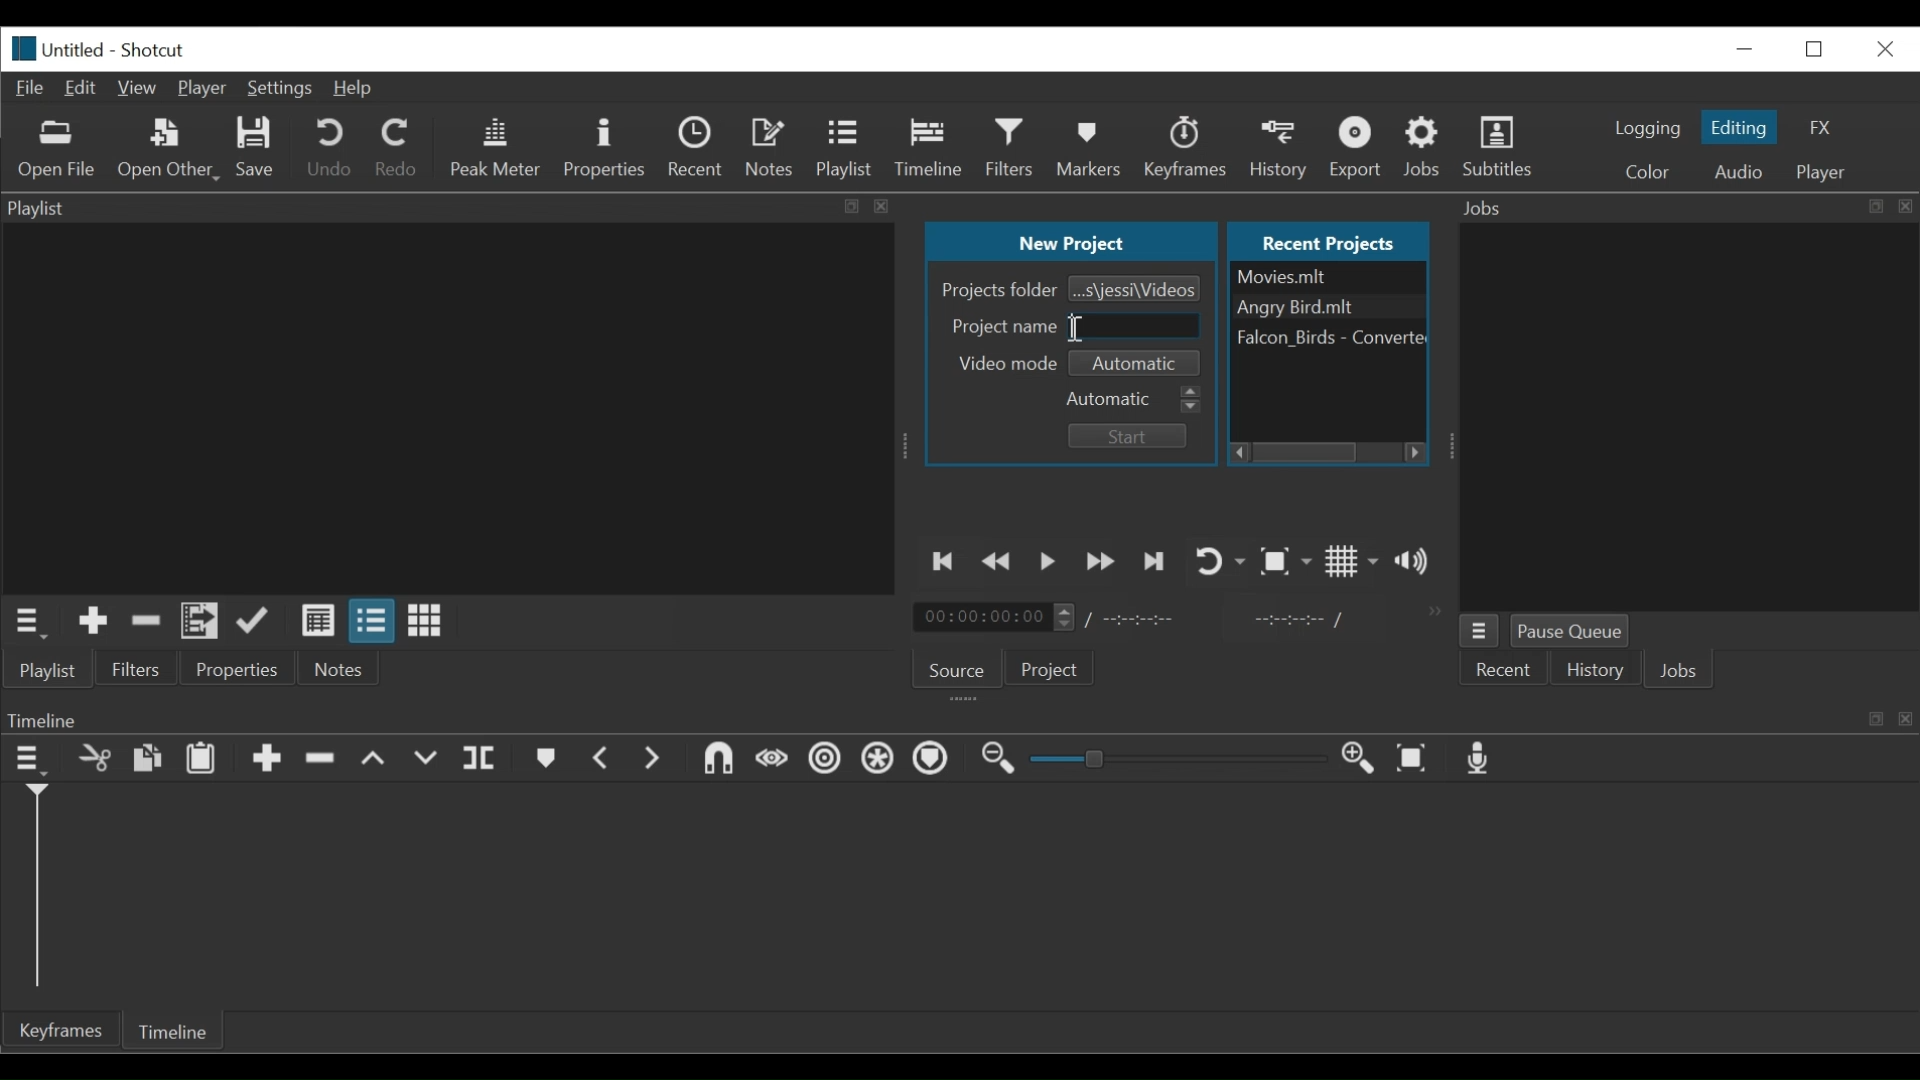 The height and width of the screenshot is (1080, 1920). Describe the element at coordinates (655, 757) in the screenshot. I see `Next Marker` at that location.